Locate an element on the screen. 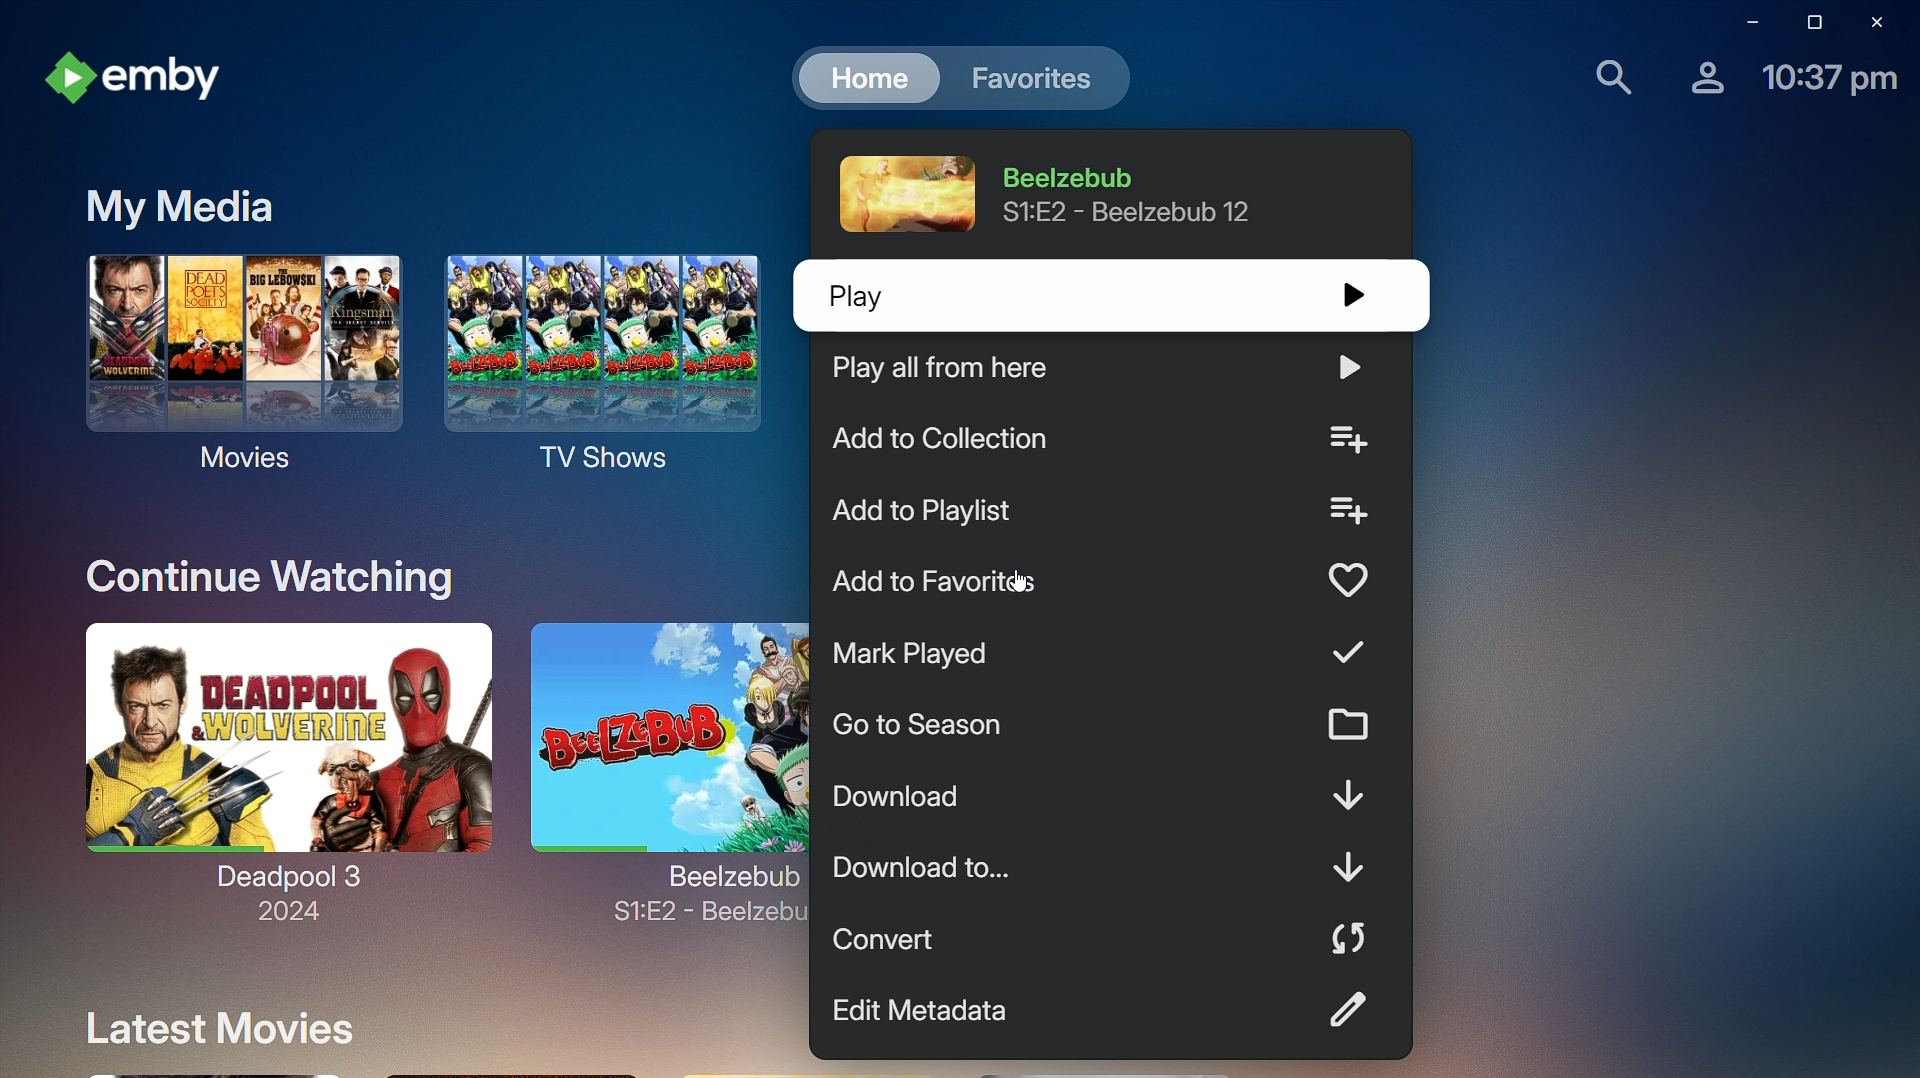  2024 is located at coordinates (284, 913).